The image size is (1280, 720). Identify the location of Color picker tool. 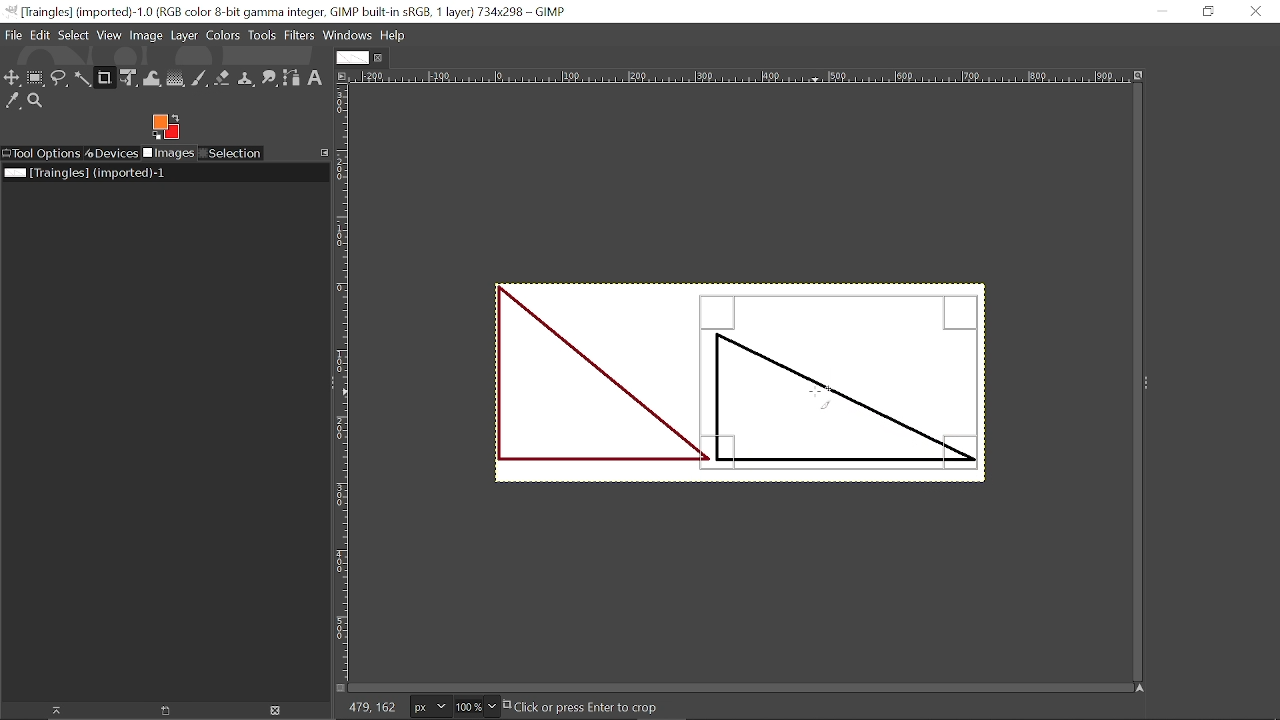
(13, 101).